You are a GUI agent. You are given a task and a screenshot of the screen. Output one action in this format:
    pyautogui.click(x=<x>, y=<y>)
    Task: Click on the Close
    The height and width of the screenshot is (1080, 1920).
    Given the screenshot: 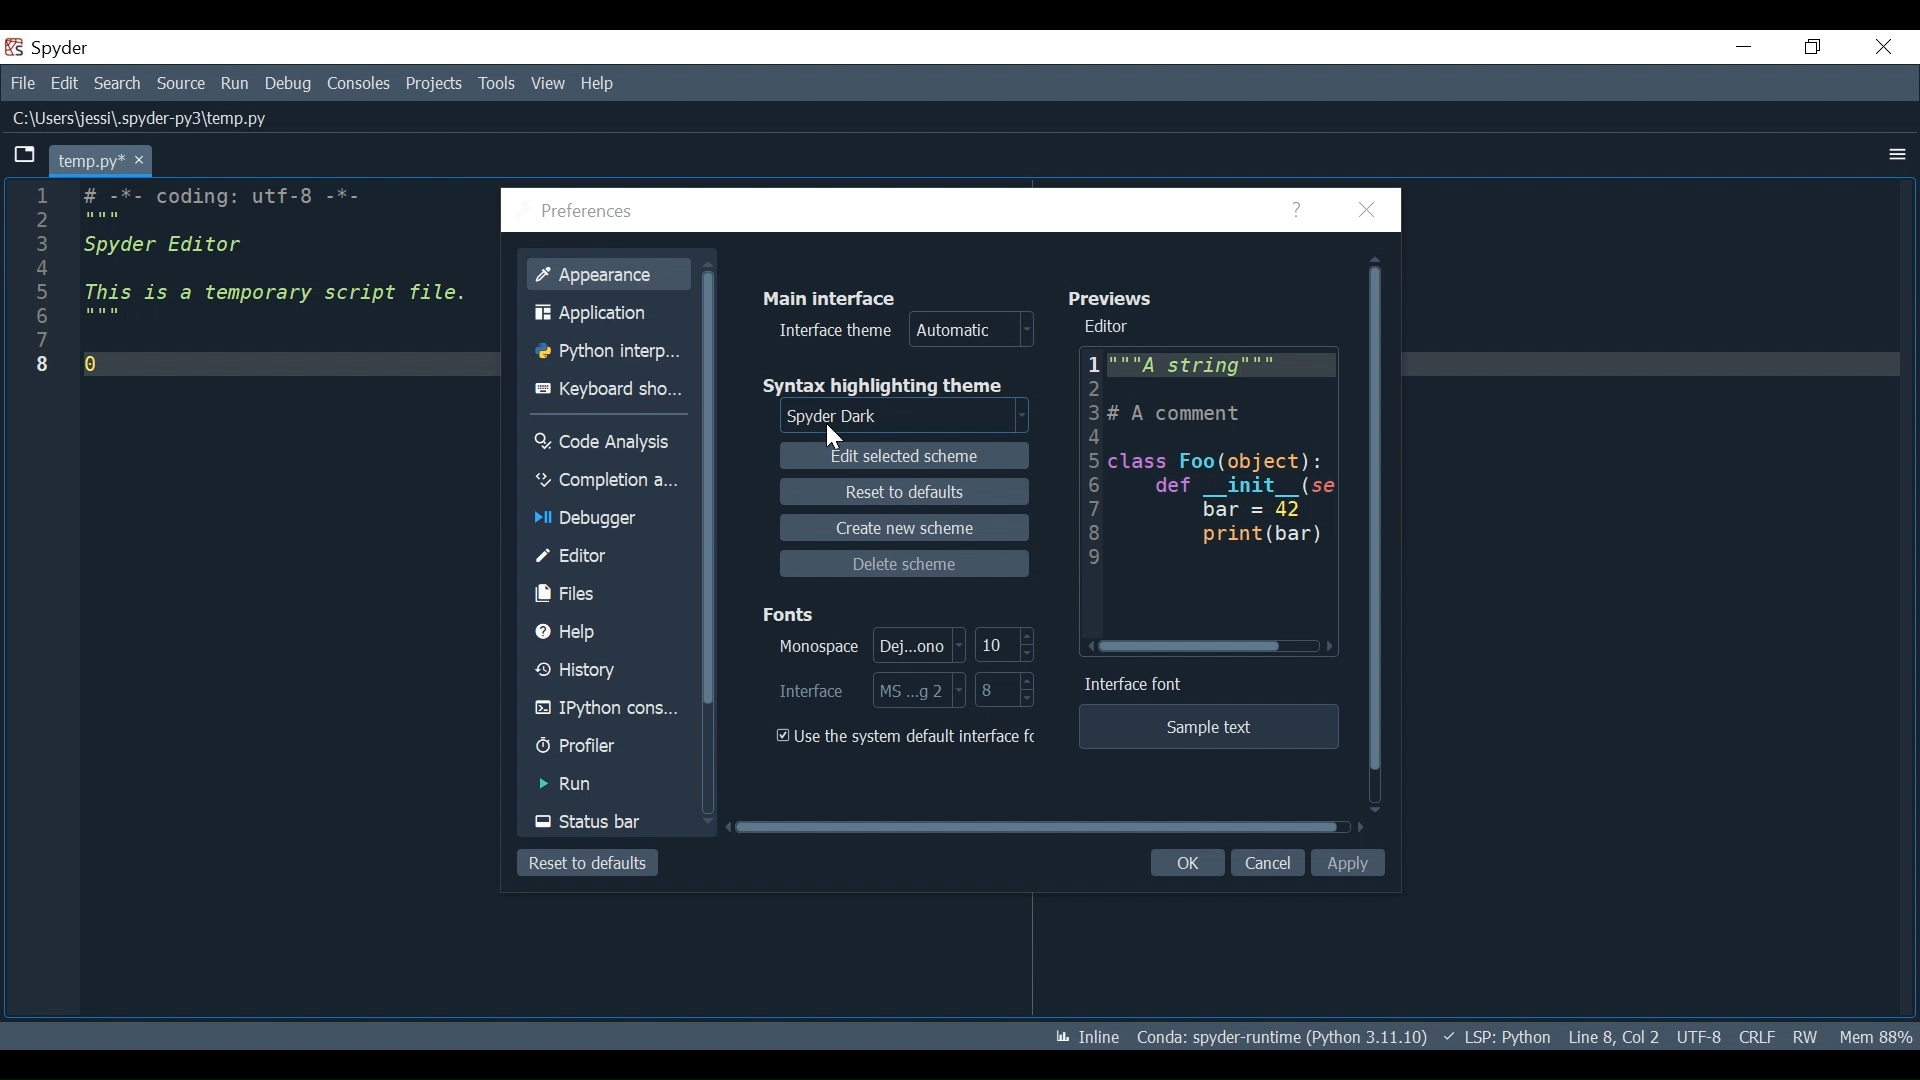 What is the action you would take?
    pyautogui.click(x=1369, y=211)
    